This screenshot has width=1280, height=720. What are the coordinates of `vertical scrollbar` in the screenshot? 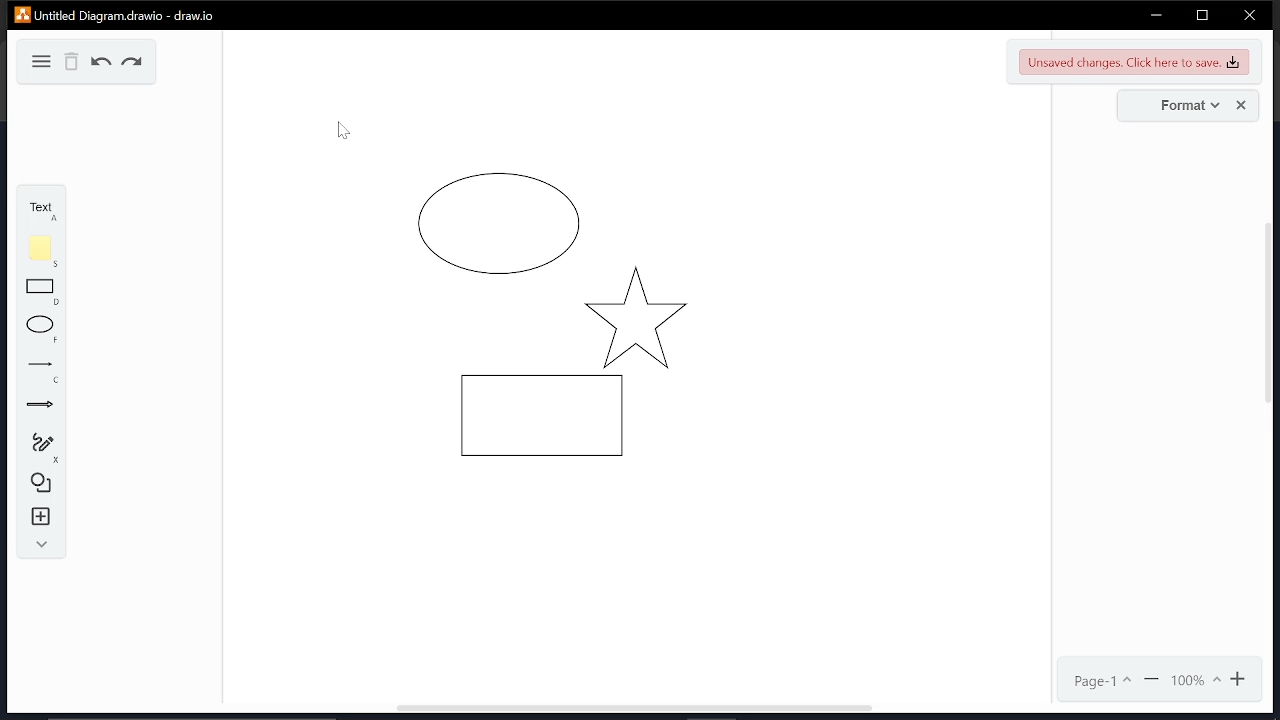 It's located at (1264, 314).